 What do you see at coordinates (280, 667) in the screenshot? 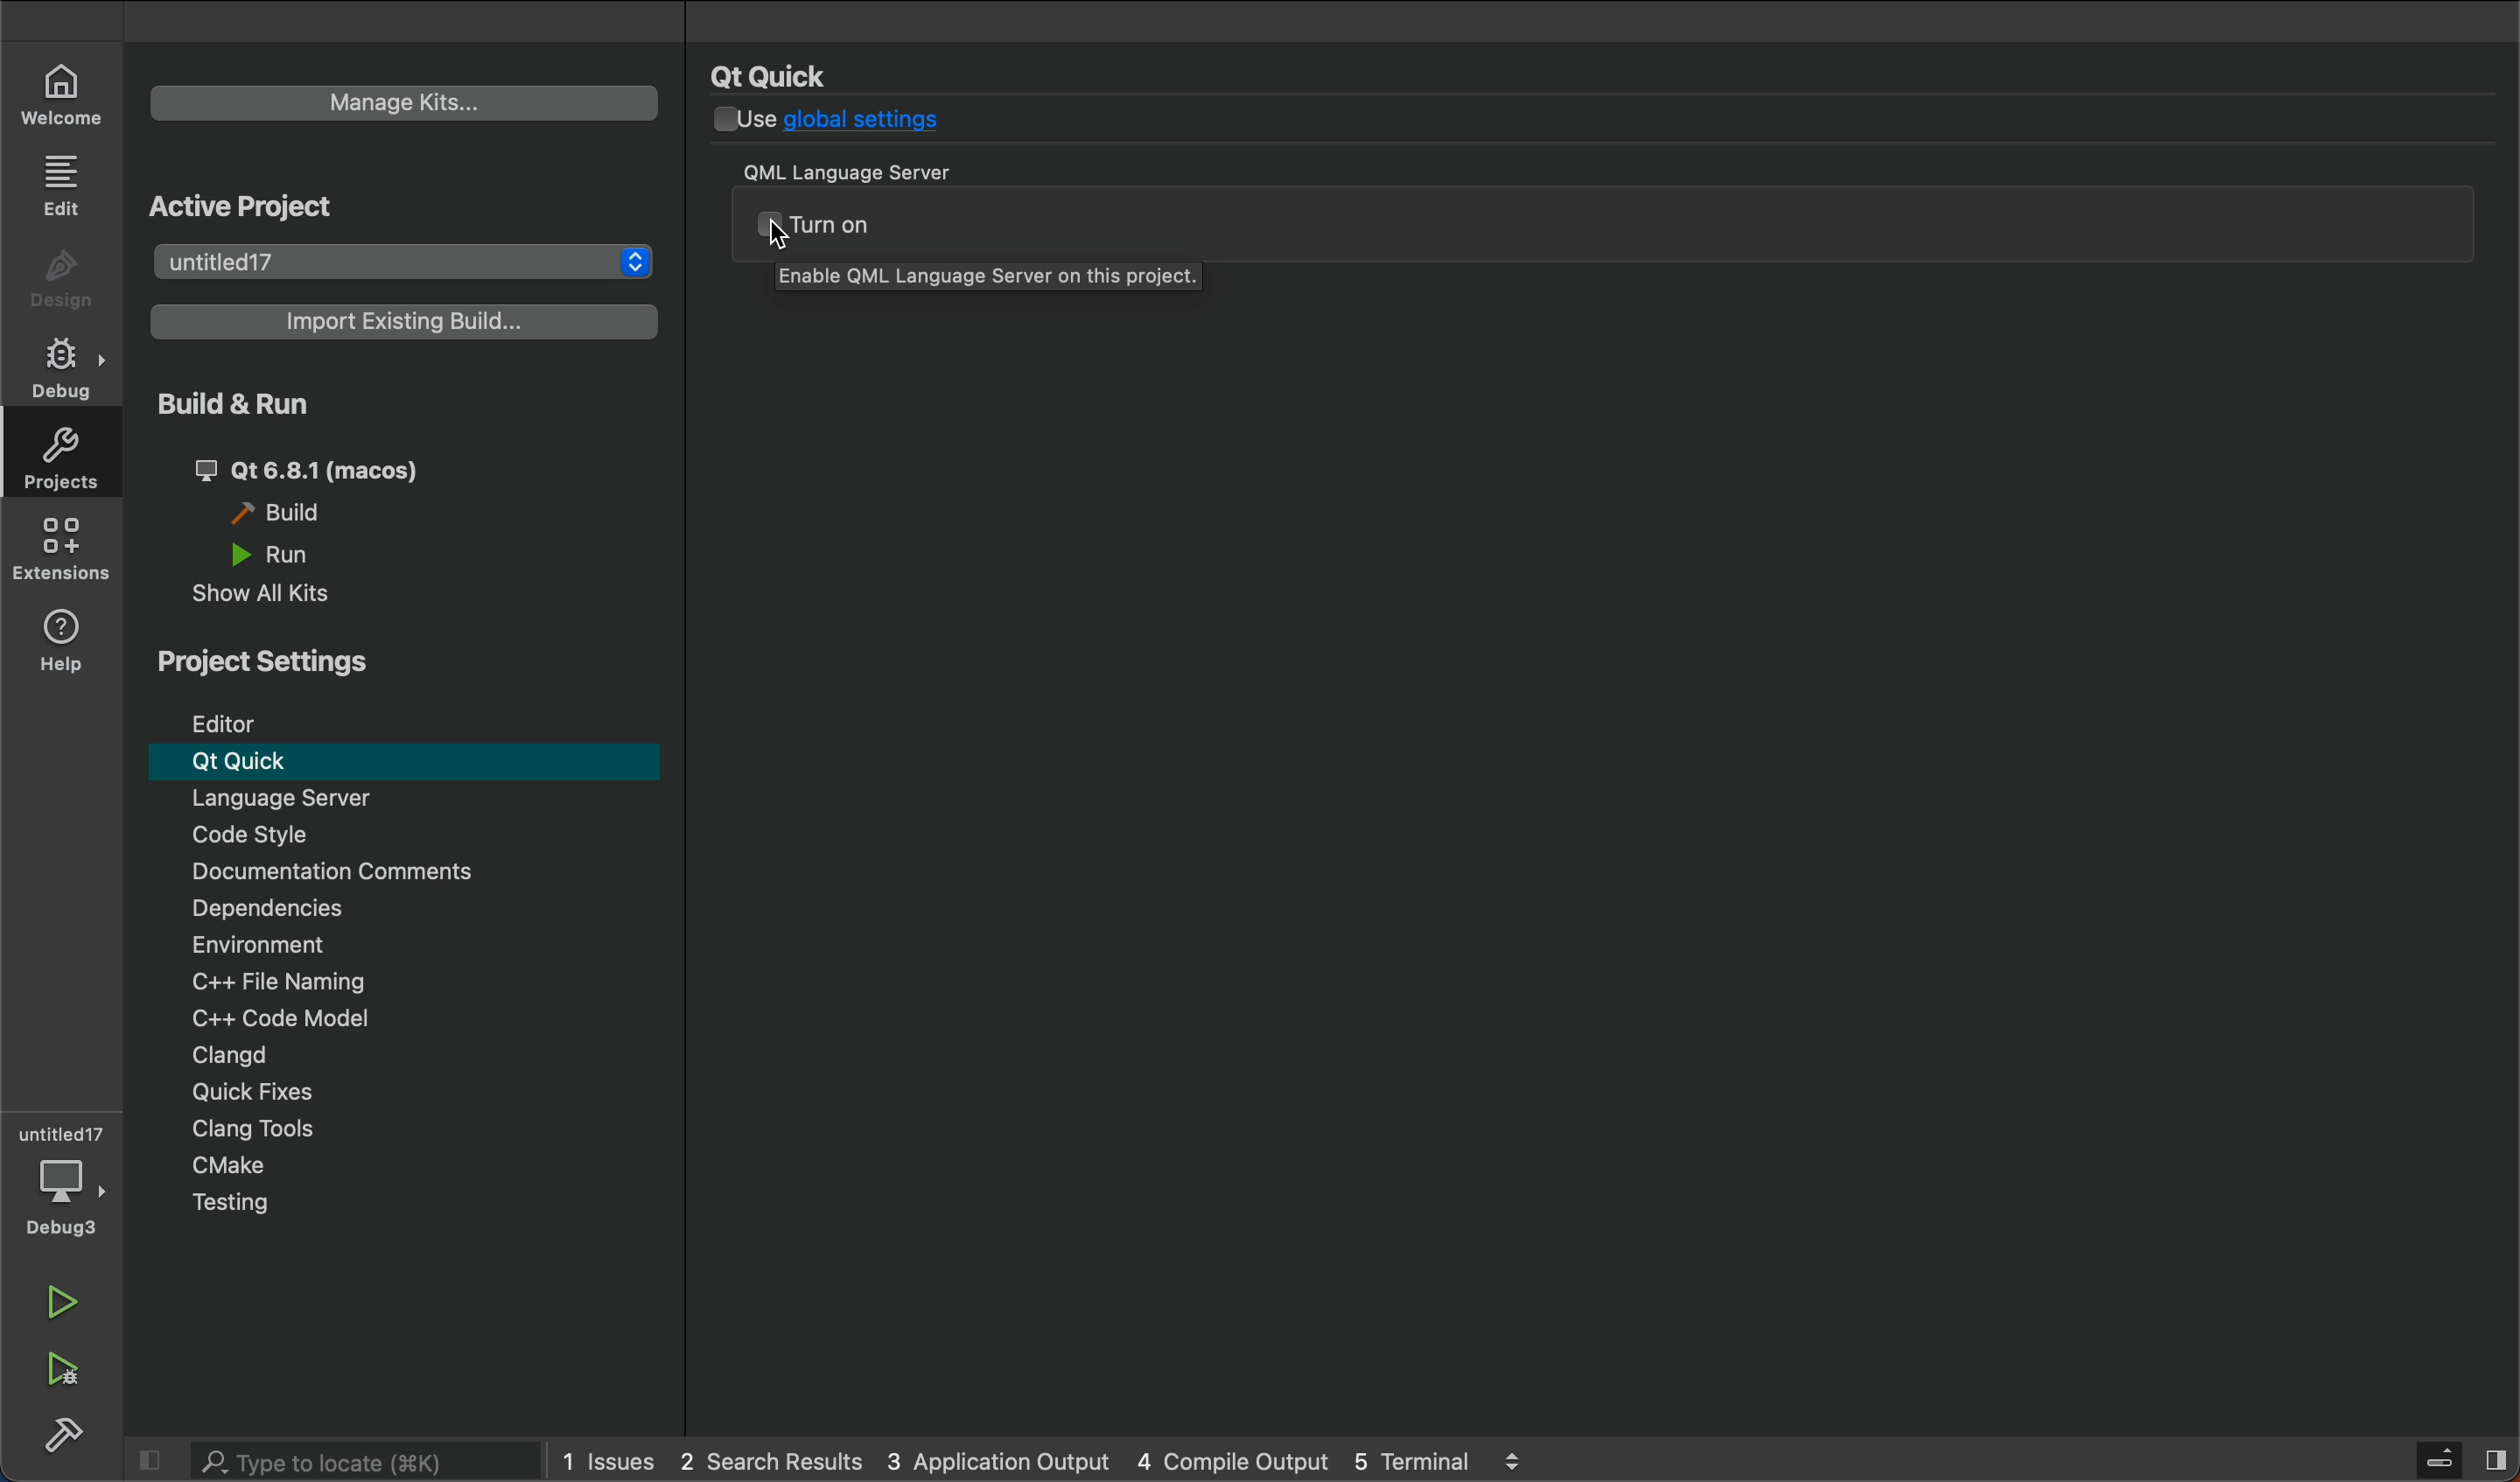
I see `projects Settings` at bounding box center [280, 667].